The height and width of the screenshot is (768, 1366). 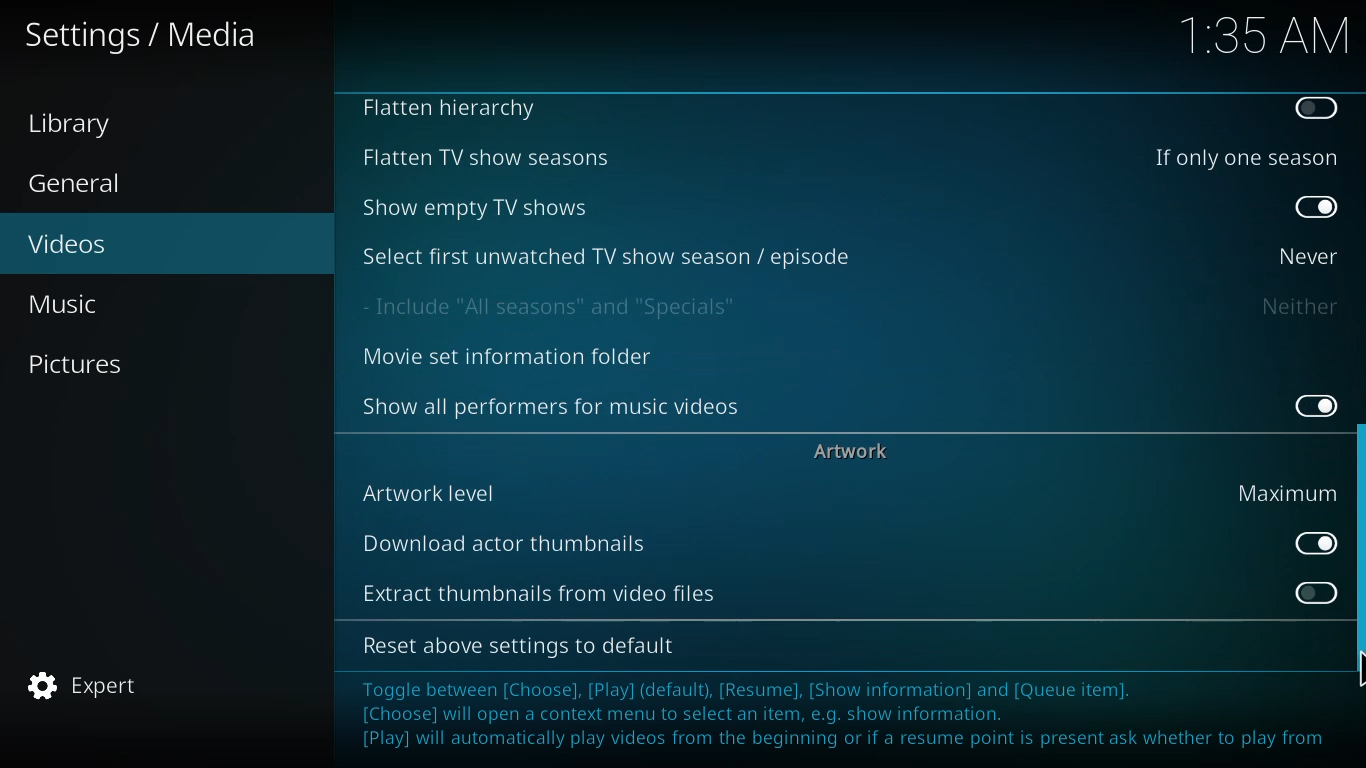 What do you see at coordinates (479, 207) in the screenshot?
I see `show empty tv shows` at bounding box center [479, 207].